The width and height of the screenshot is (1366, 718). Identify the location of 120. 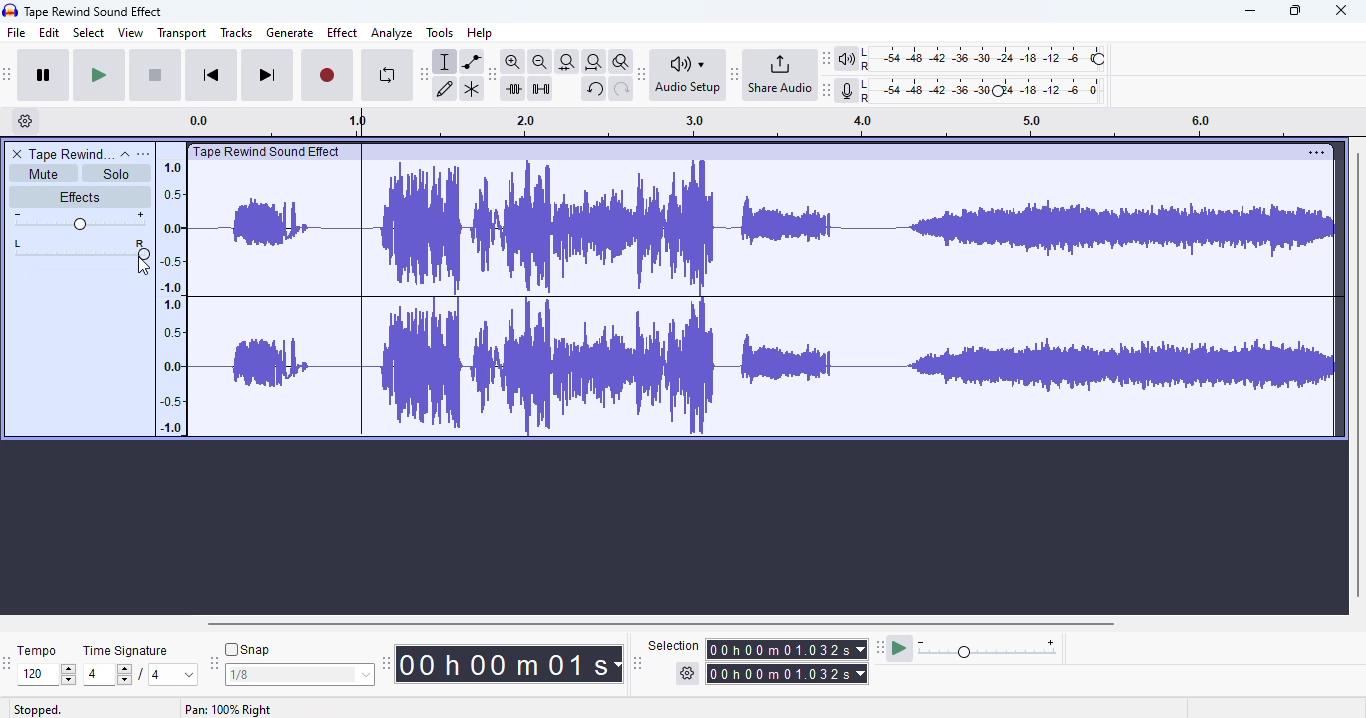
(46, 675).